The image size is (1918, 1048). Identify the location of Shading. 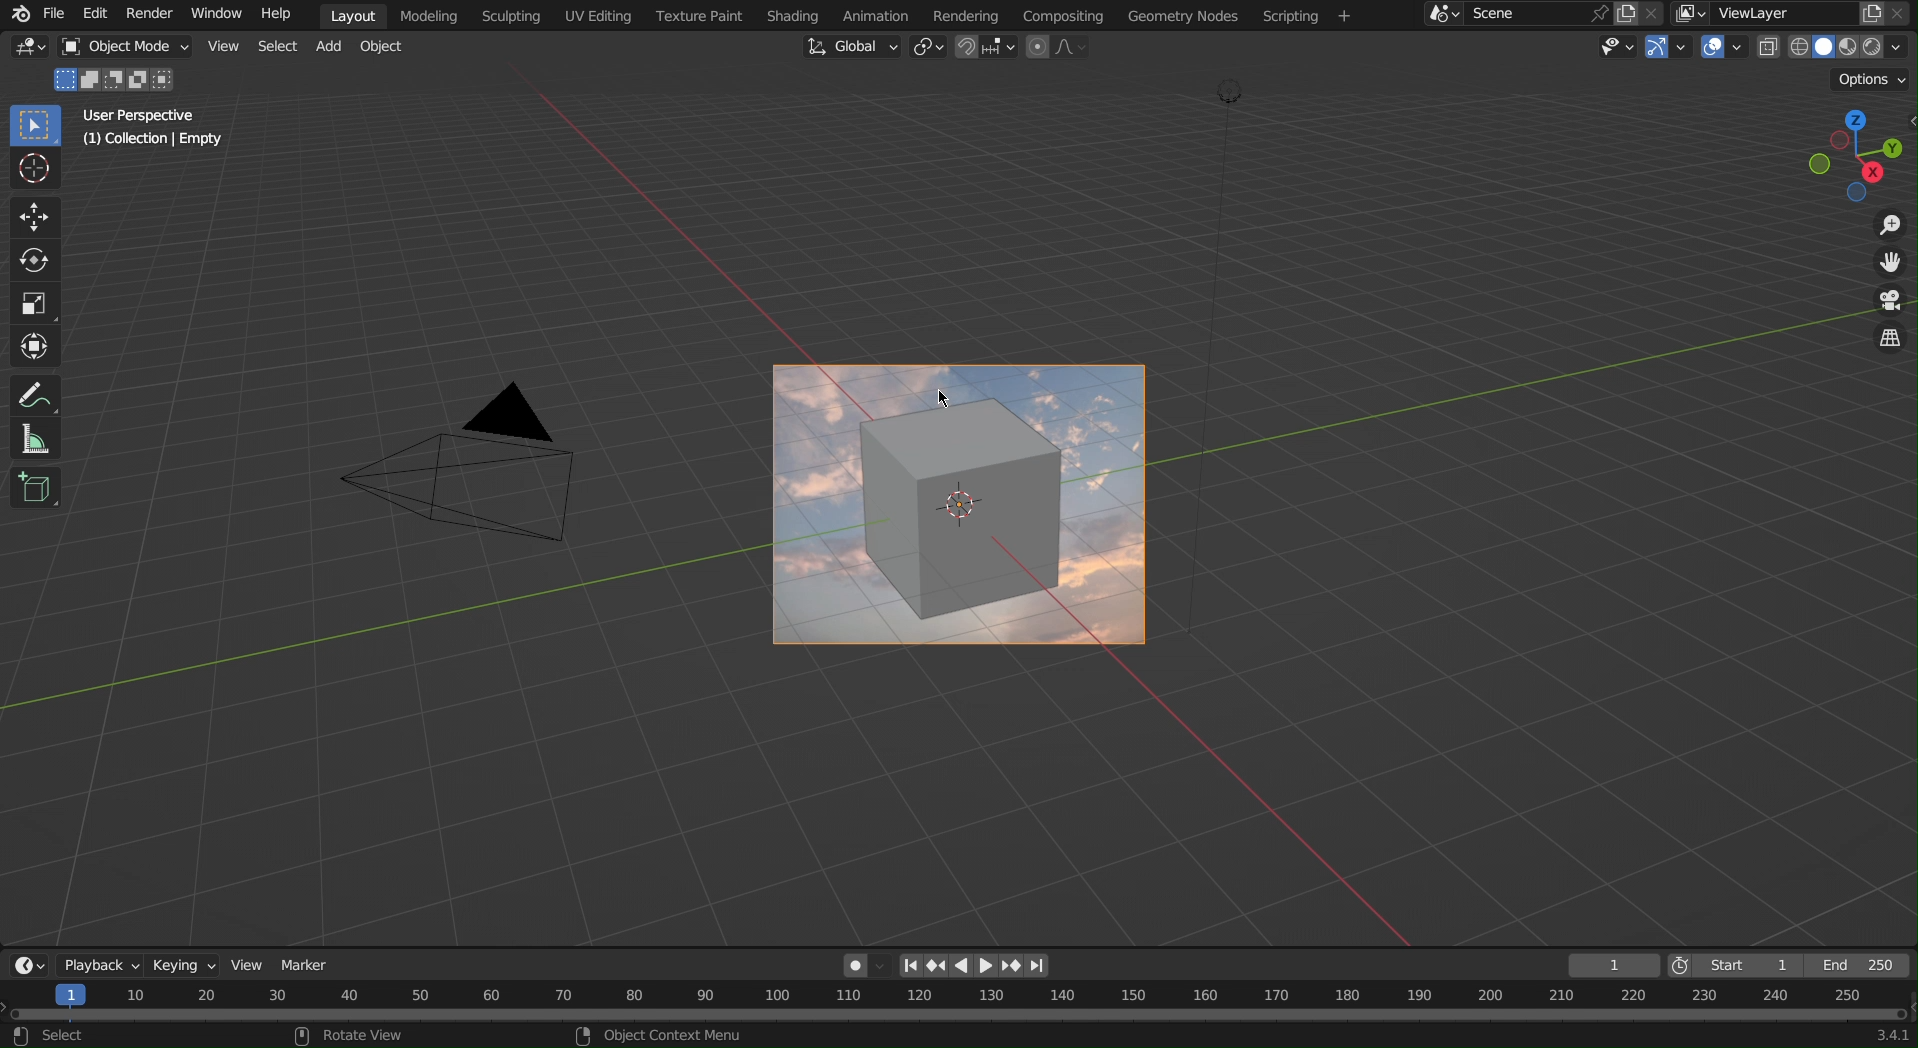
(789, 15).